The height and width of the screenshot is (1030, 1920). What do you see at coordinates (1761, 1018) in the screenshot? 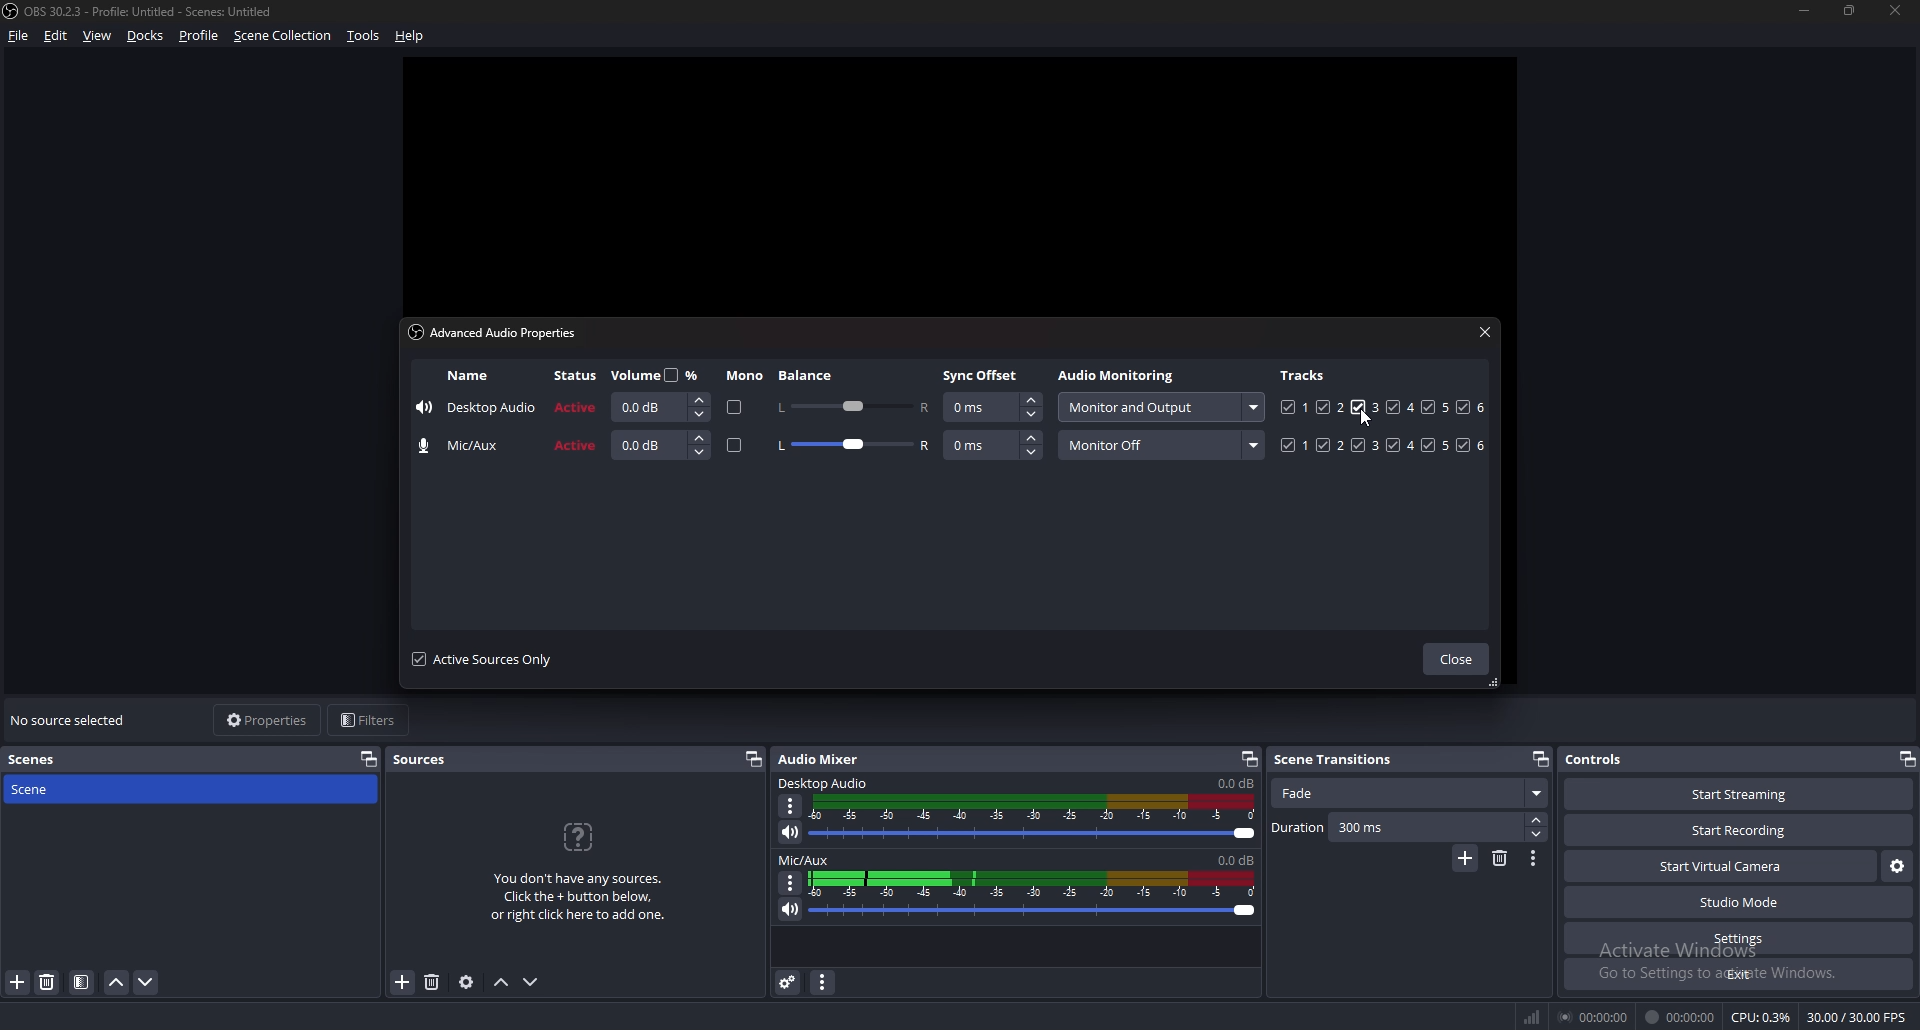
I see `CPU: 0.3%` at bounding box center [1761, 1018].